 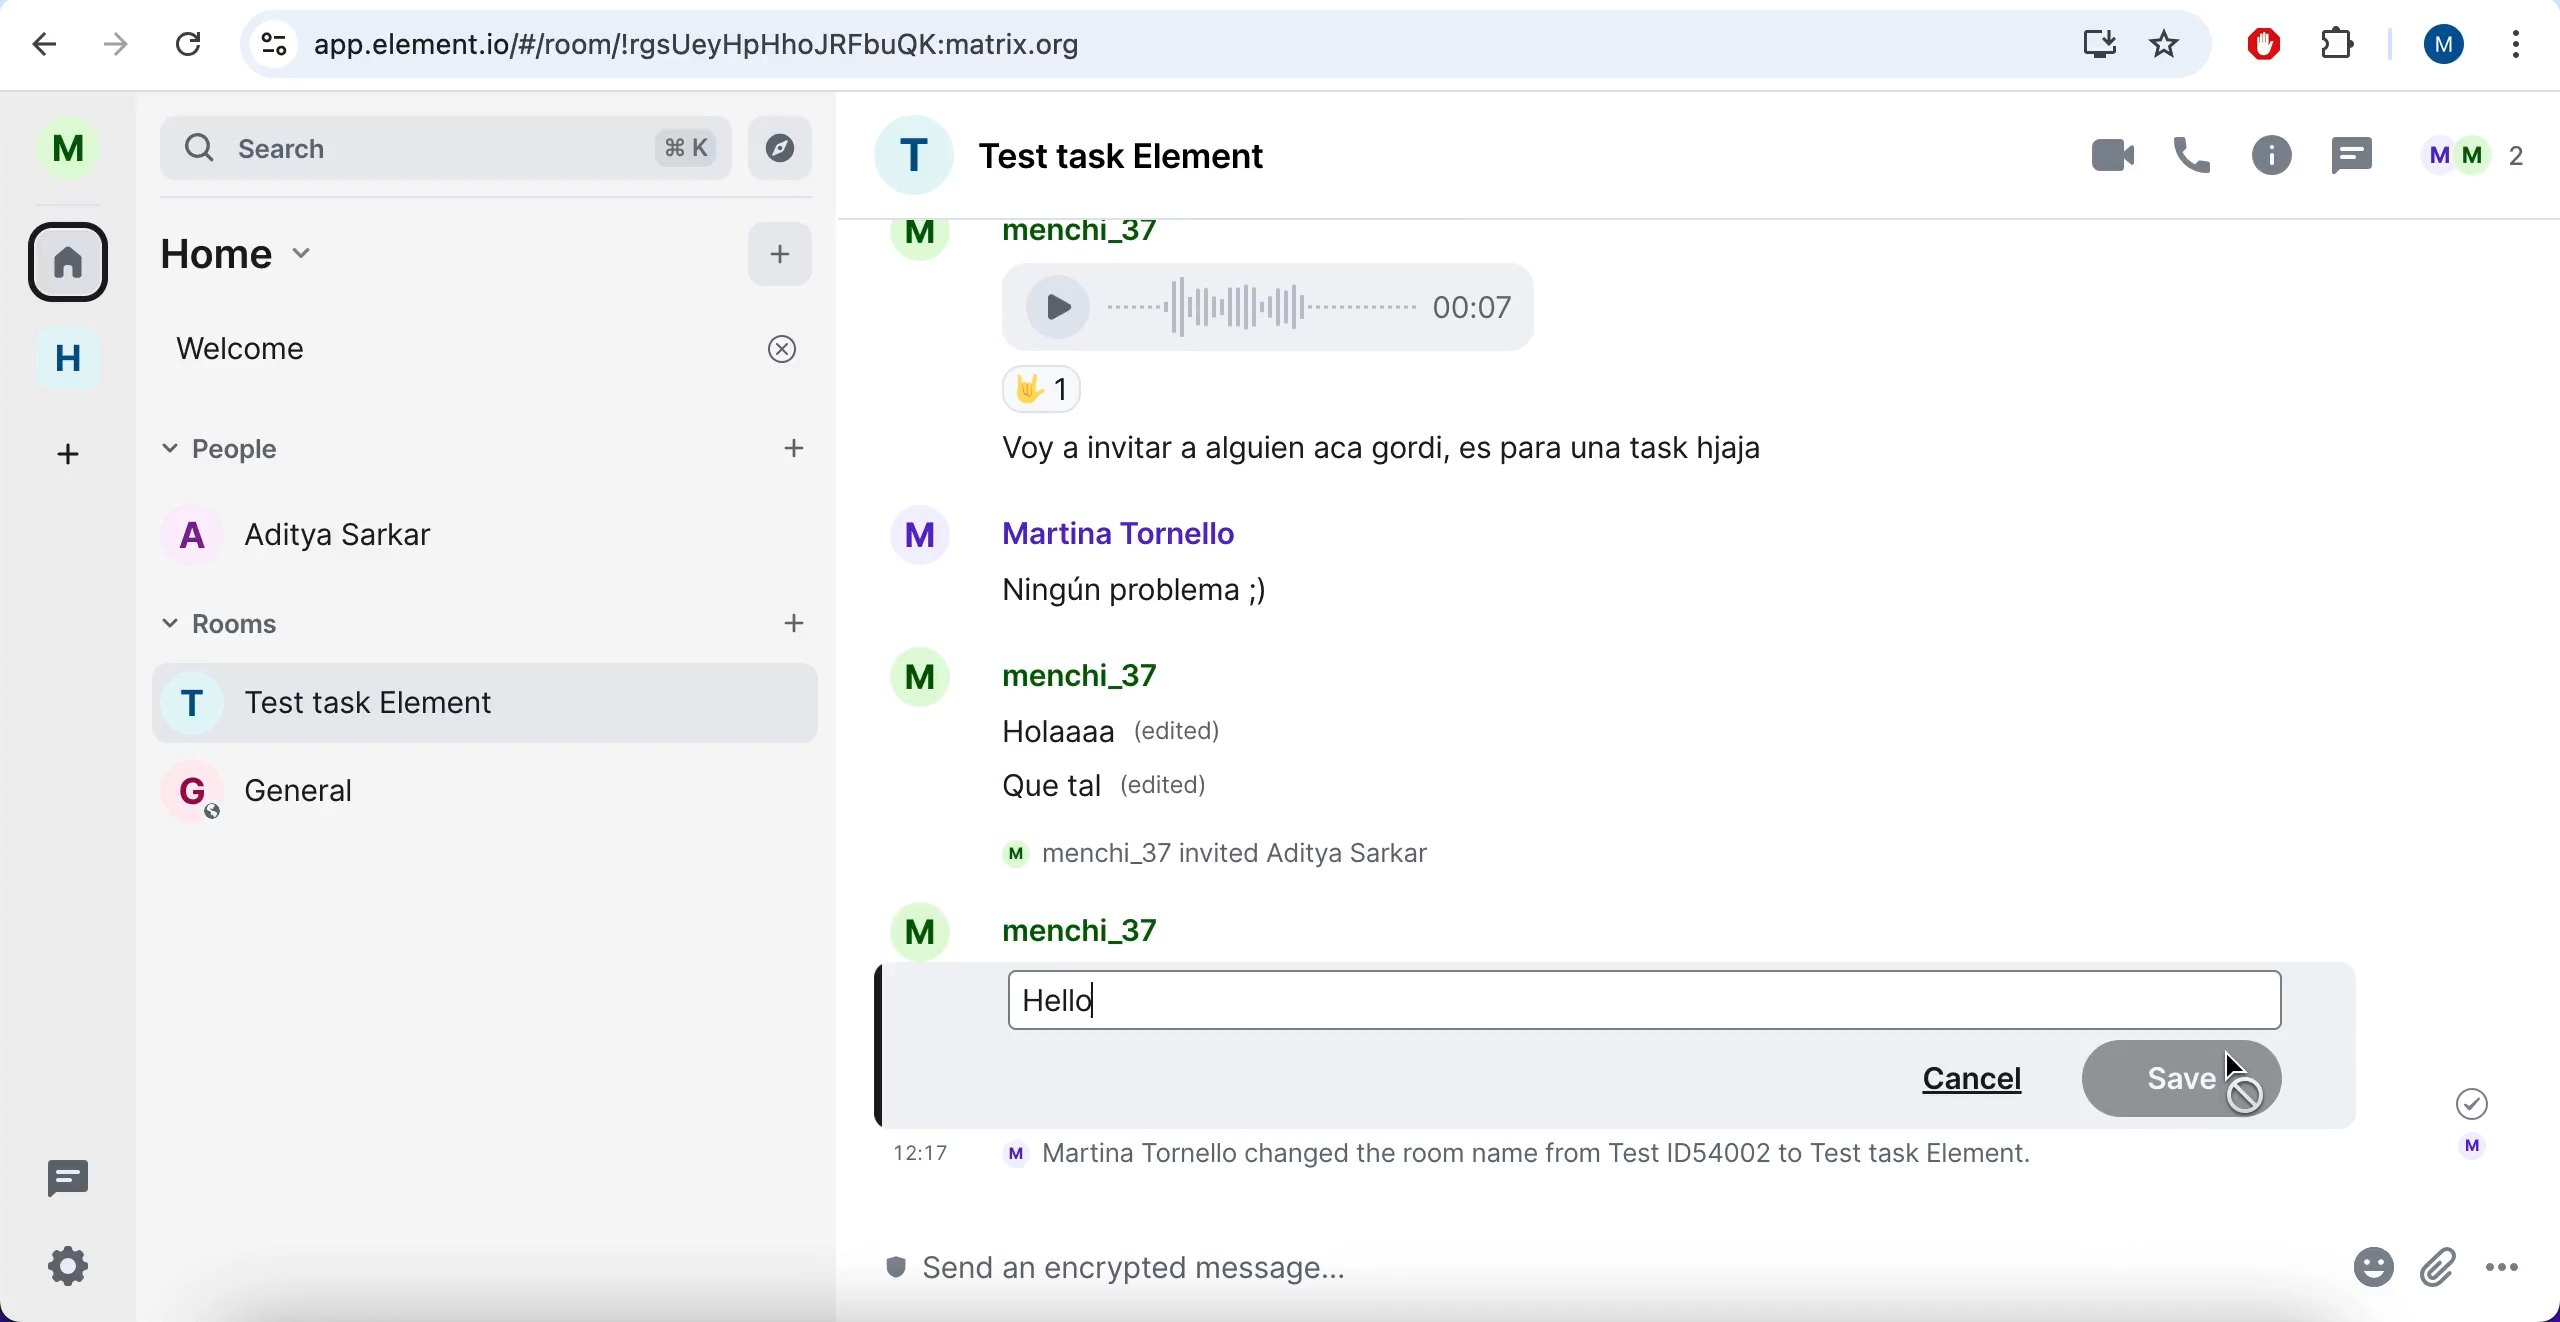 What do you see at coordinates (69, 1263) in the screenshot?
I see `quick settings` at bounding box center [69, 1263].